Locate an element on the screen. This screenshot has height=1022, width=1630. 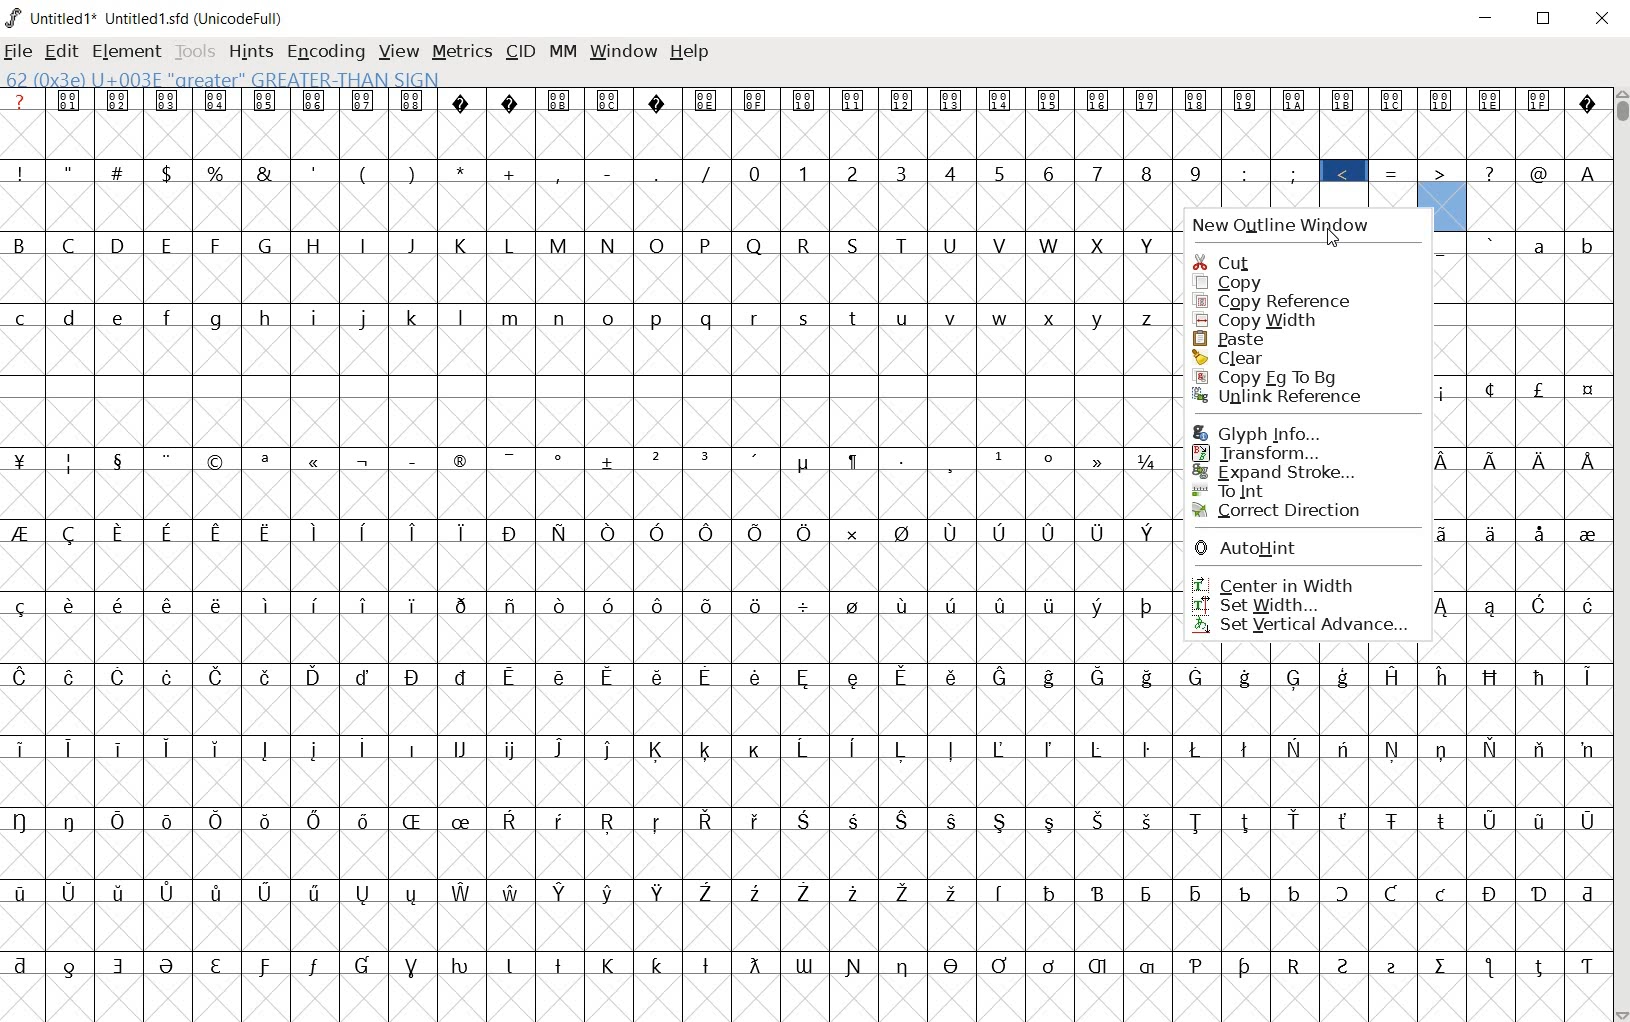
copy width is located at coordinates (1267, 322).